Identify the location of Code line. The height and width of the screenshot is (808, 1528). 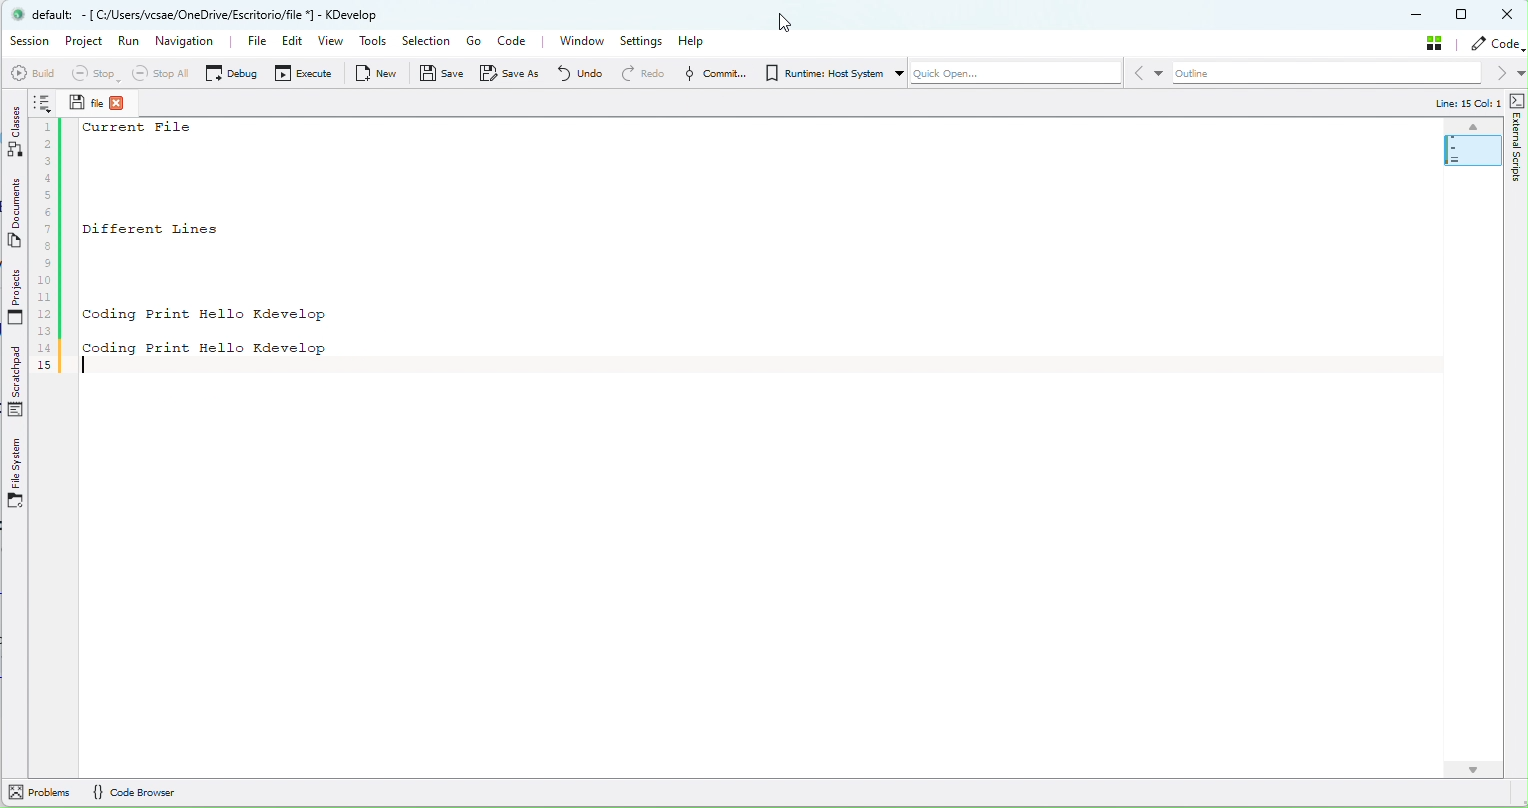
(46, 235).